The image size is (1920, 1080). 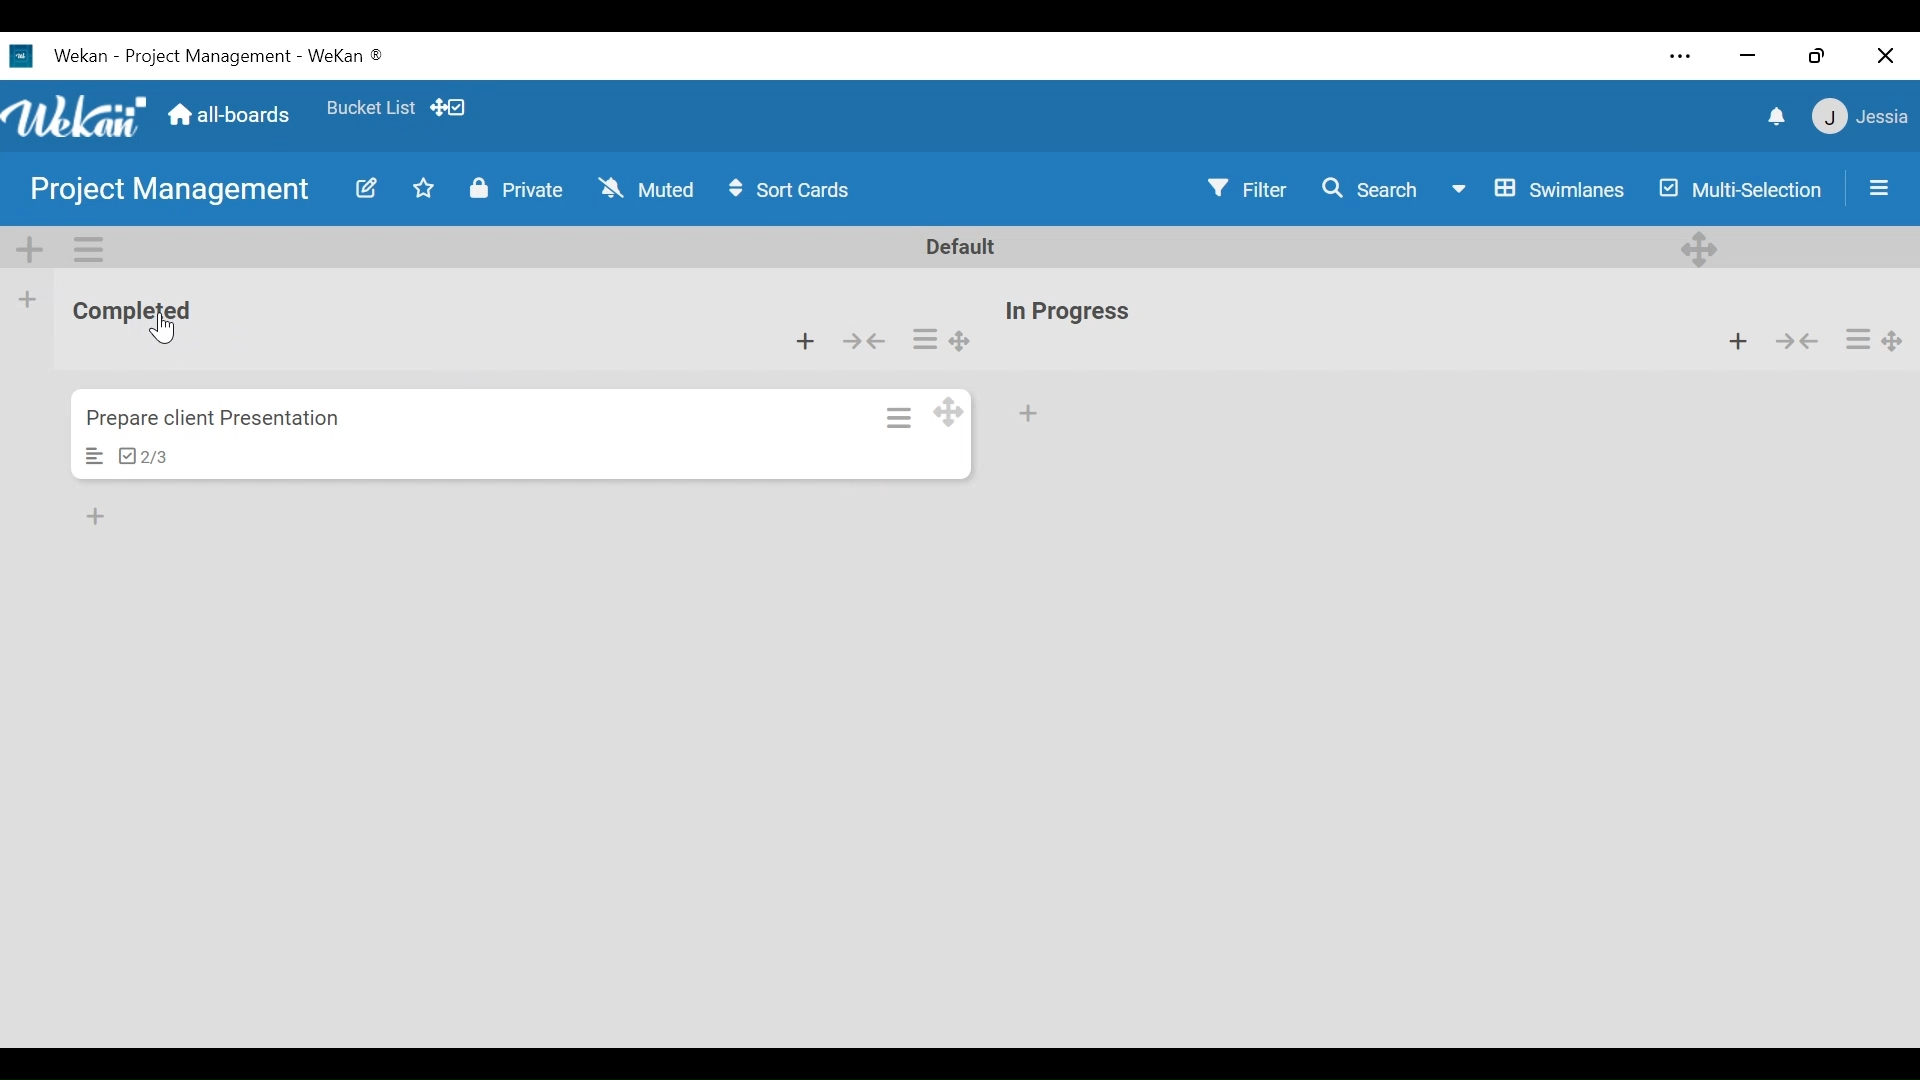 I want to click on Card Title, so click(x=219, y=418).